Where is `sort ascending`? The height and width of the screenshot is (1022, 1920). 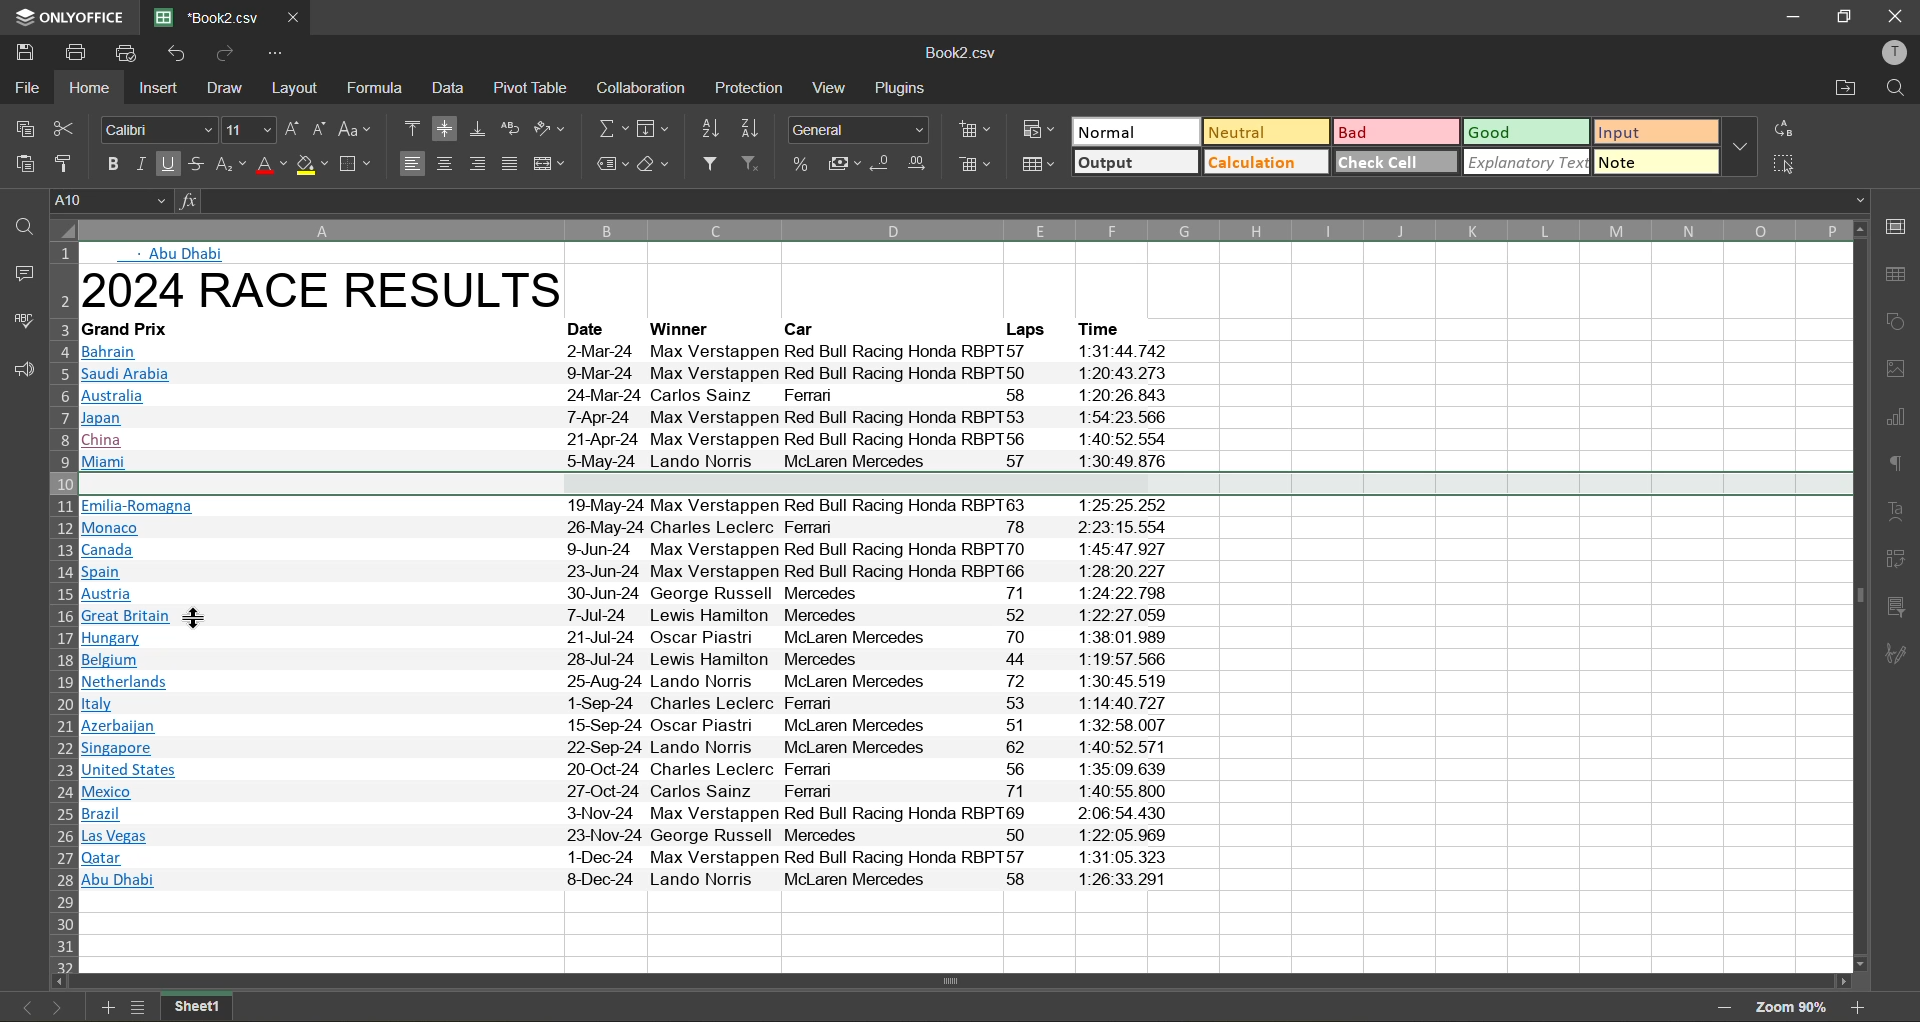
sort ascending is located at coordinates (707, 128).